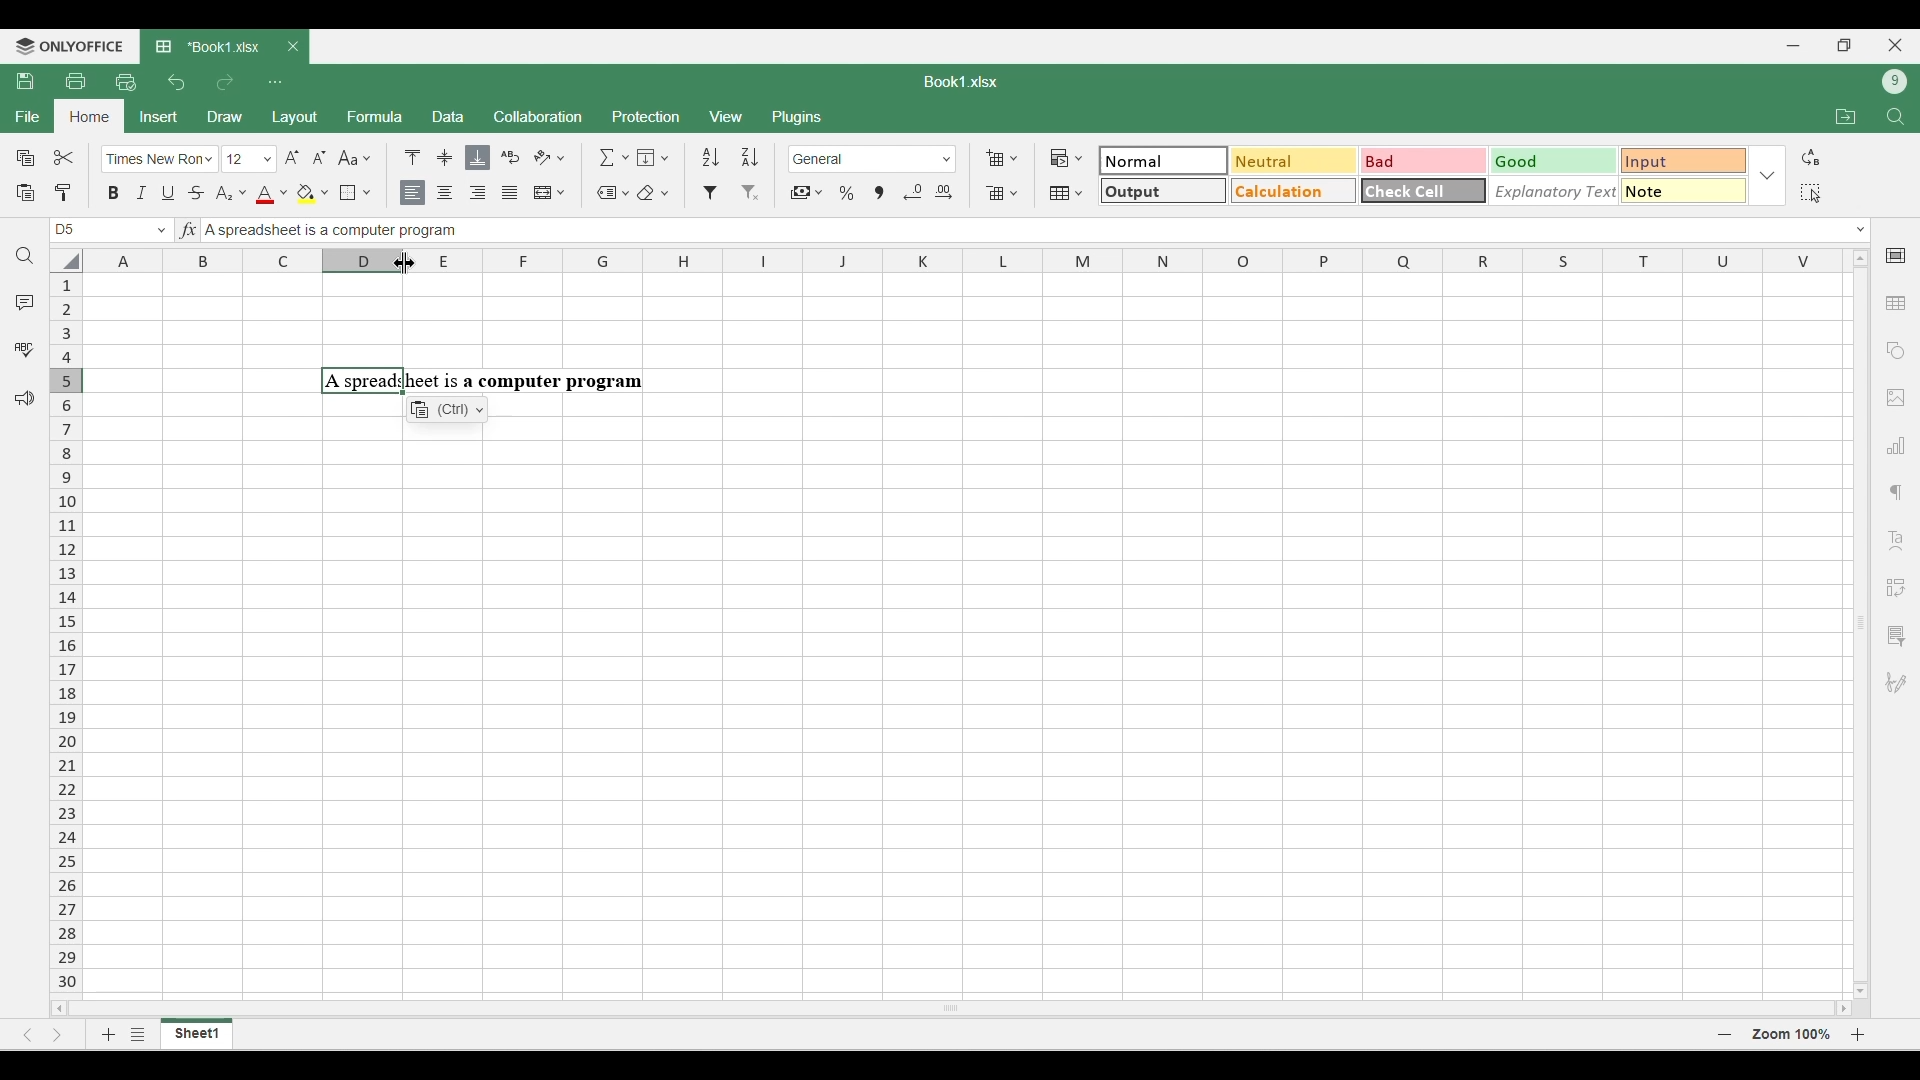 The image size is (1920, 1080). What do you see at coordinates (67, 635) in the screenshot?
I see `Vertical marker` at bounding box center [67, 635].